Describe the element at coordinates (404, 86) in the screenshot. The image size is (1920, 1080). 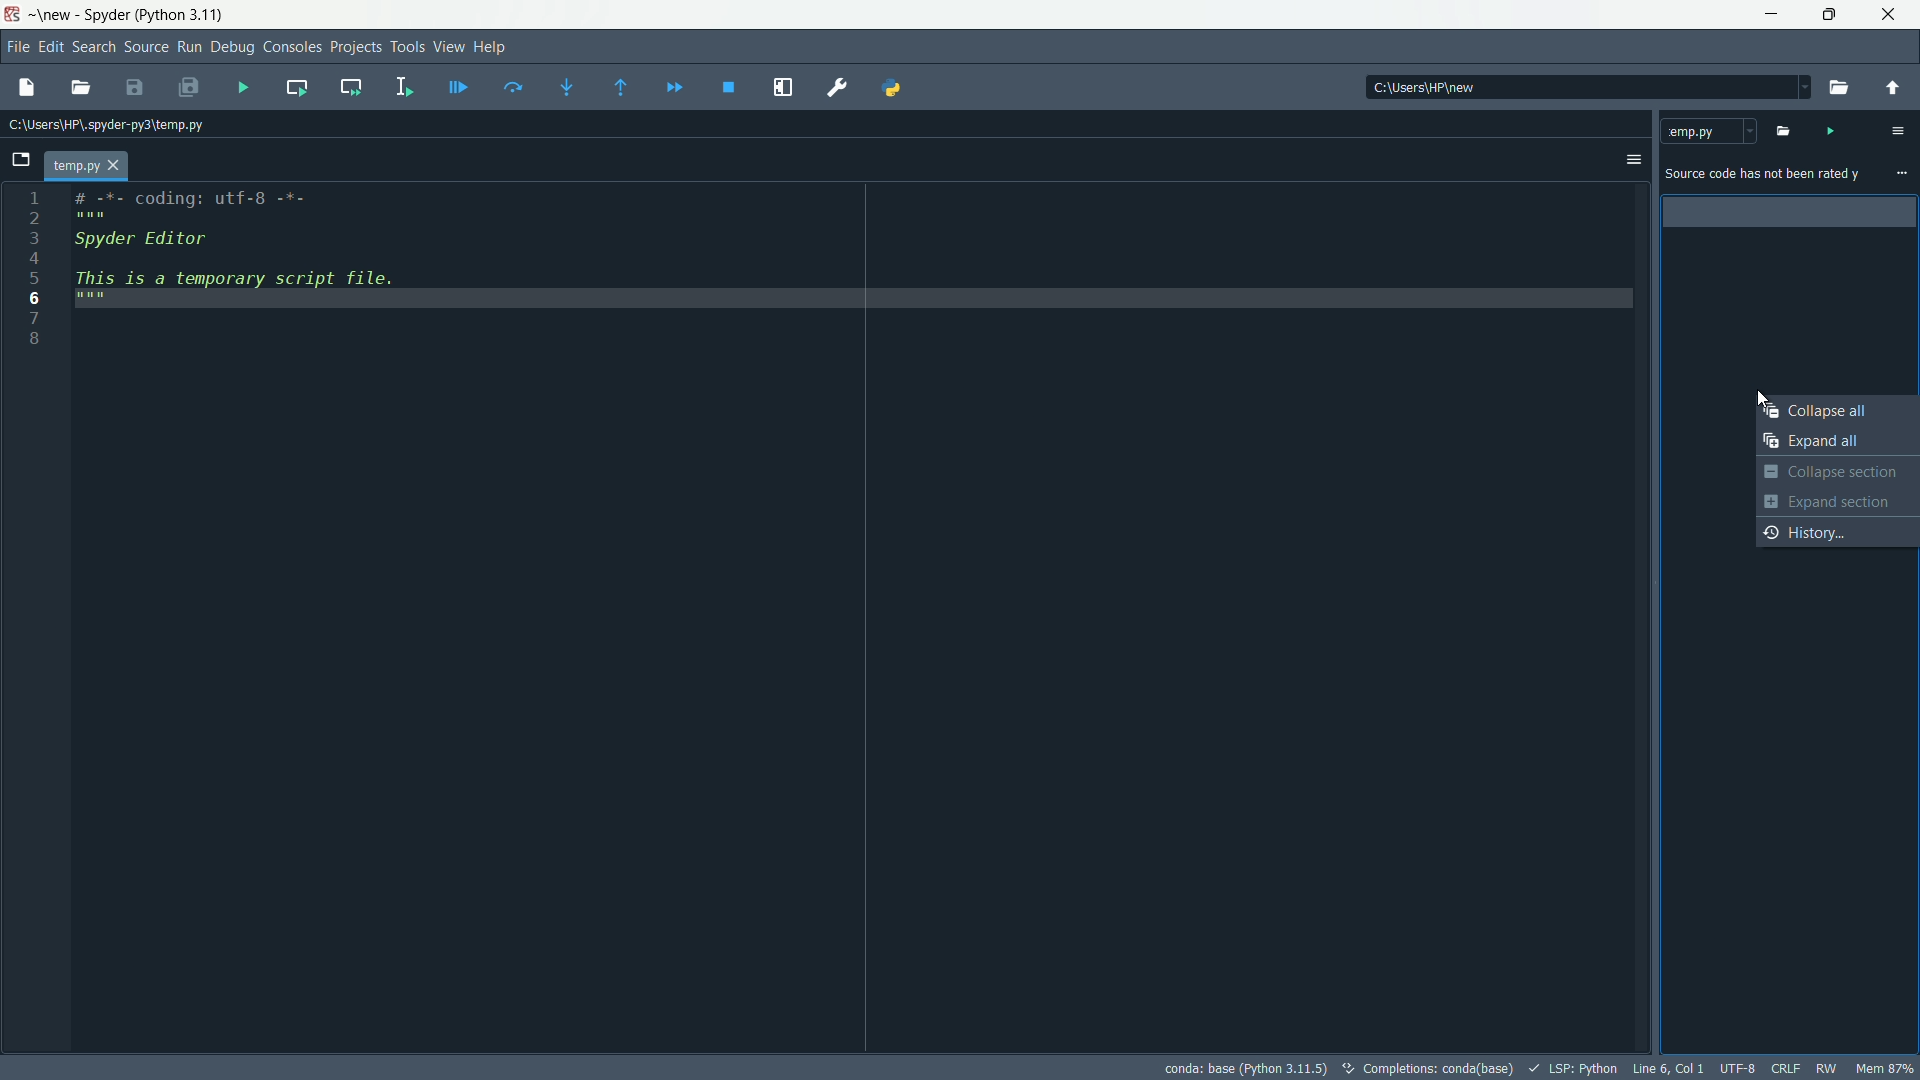
I see `run selection` at that location.